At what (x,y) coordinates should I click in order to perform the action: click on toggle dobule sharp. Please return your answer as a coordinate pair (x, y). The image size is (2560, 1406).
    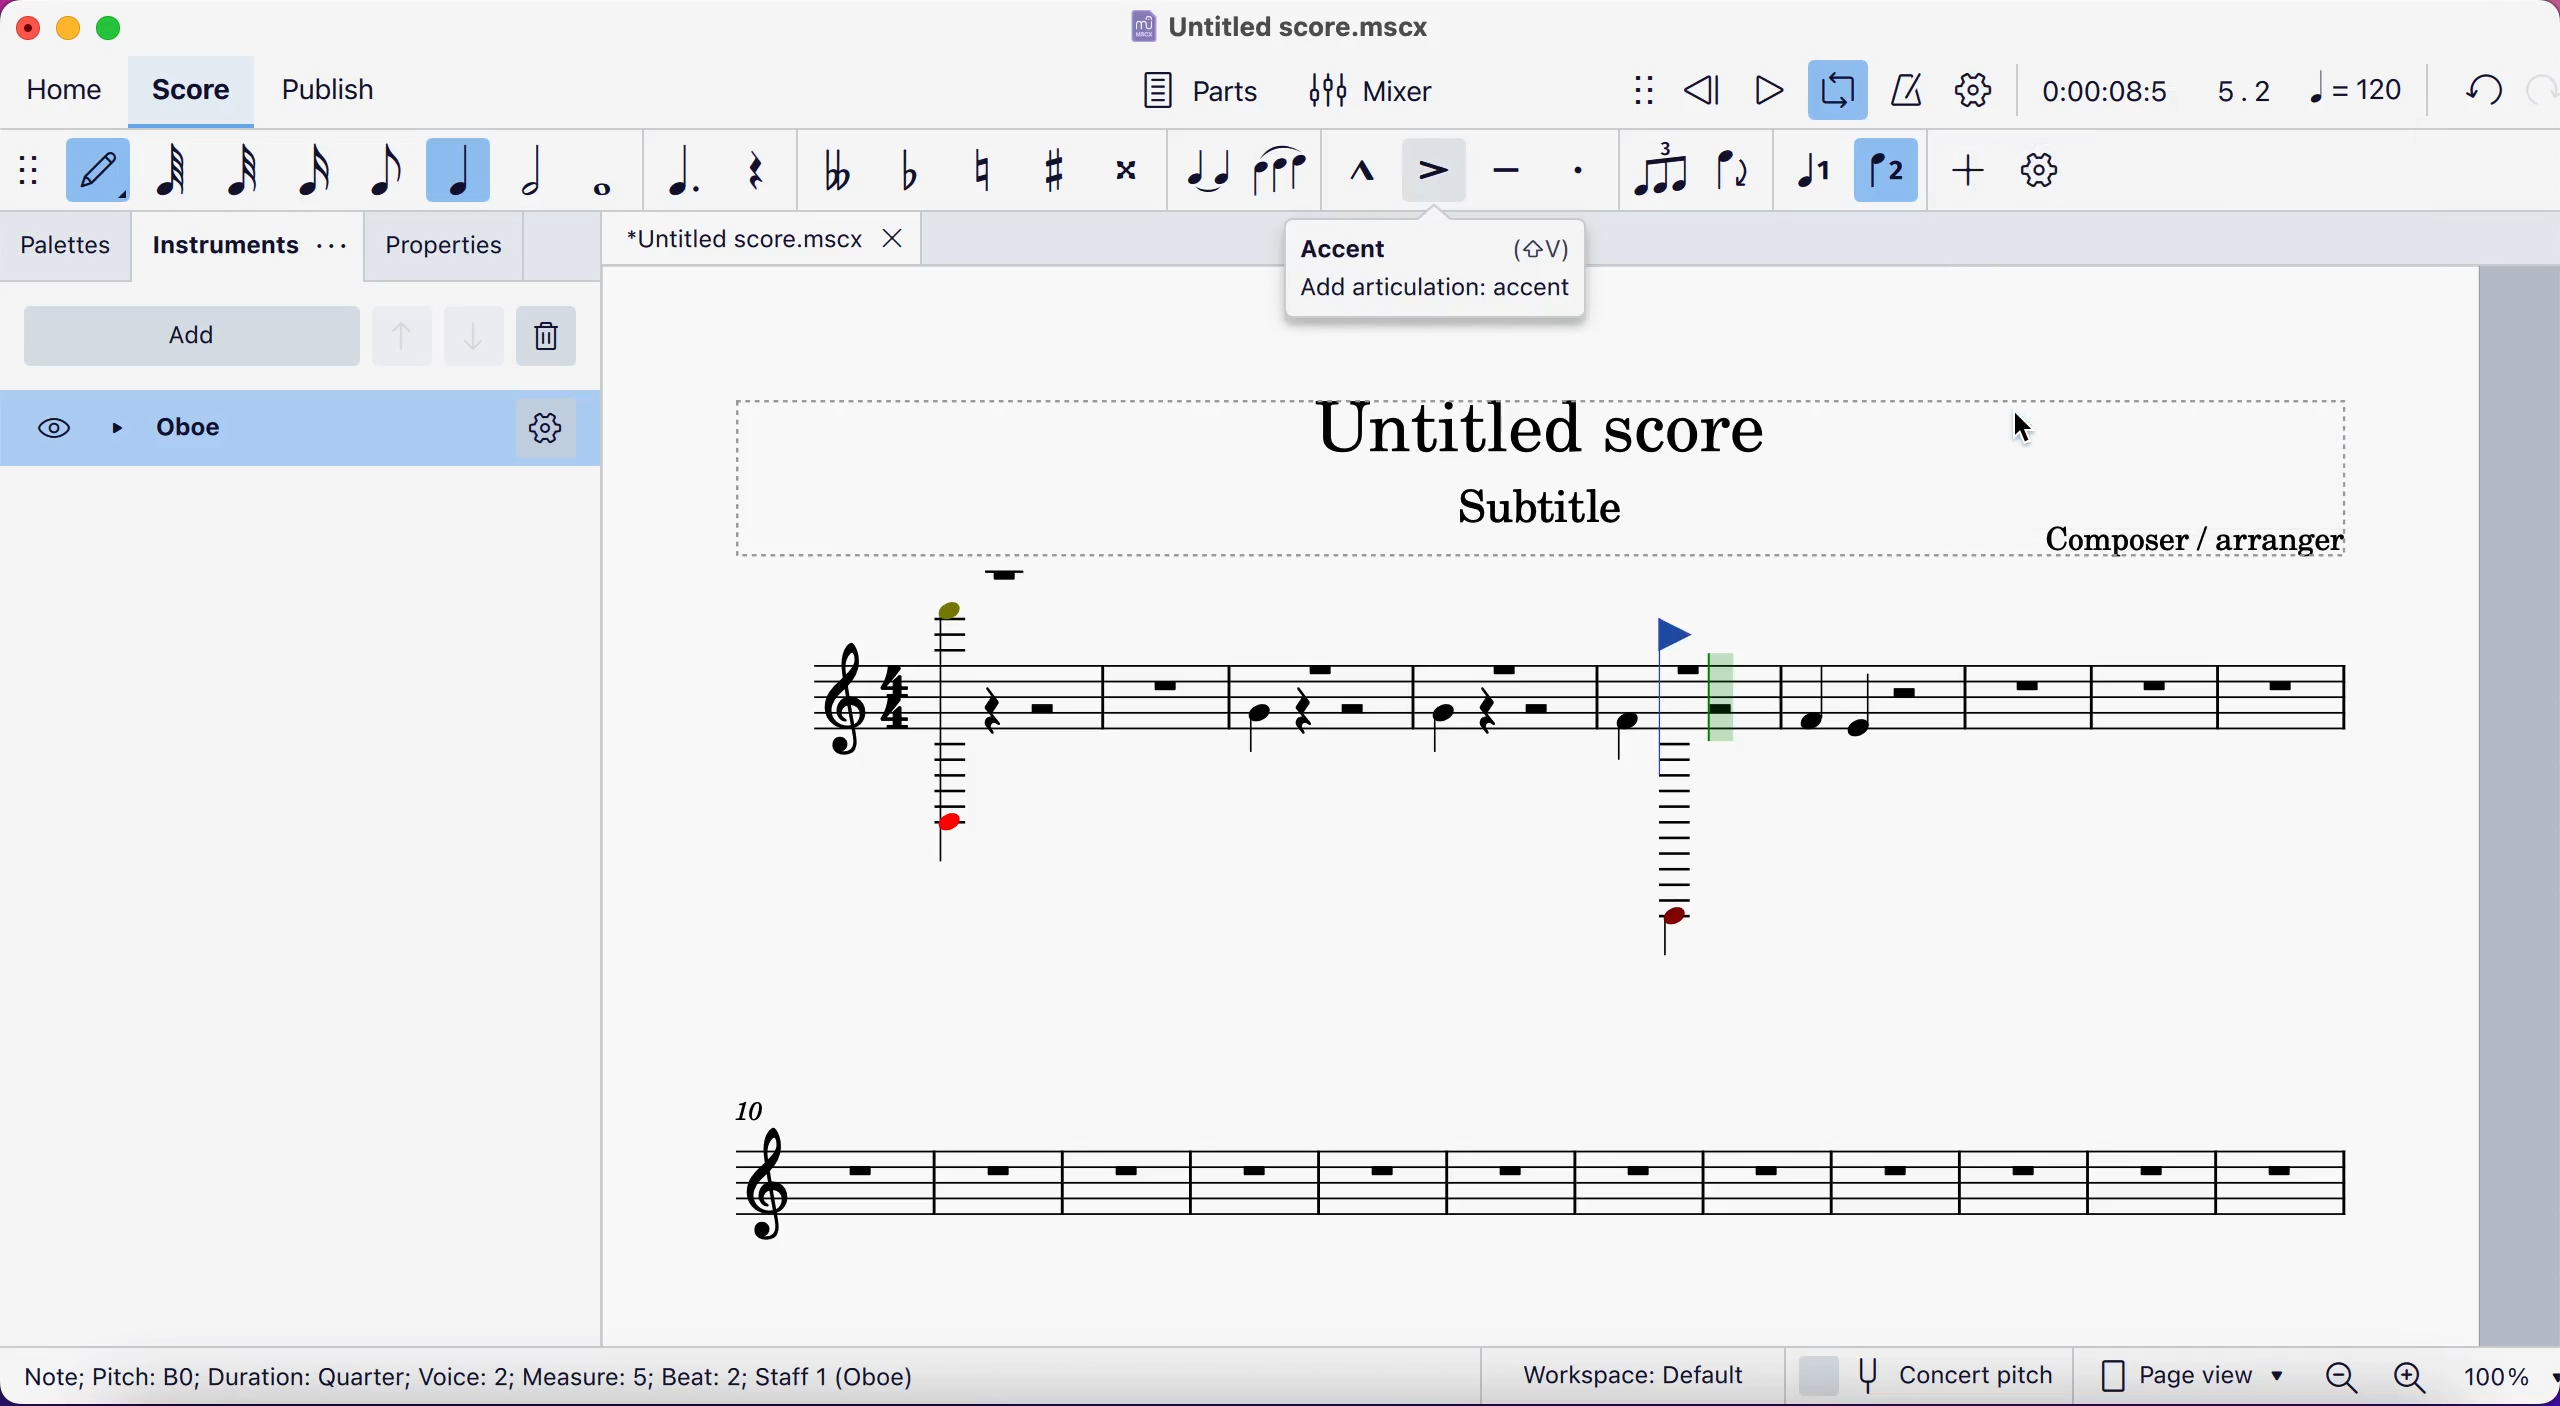
    Looking at the image, I should click on (1130, 177).